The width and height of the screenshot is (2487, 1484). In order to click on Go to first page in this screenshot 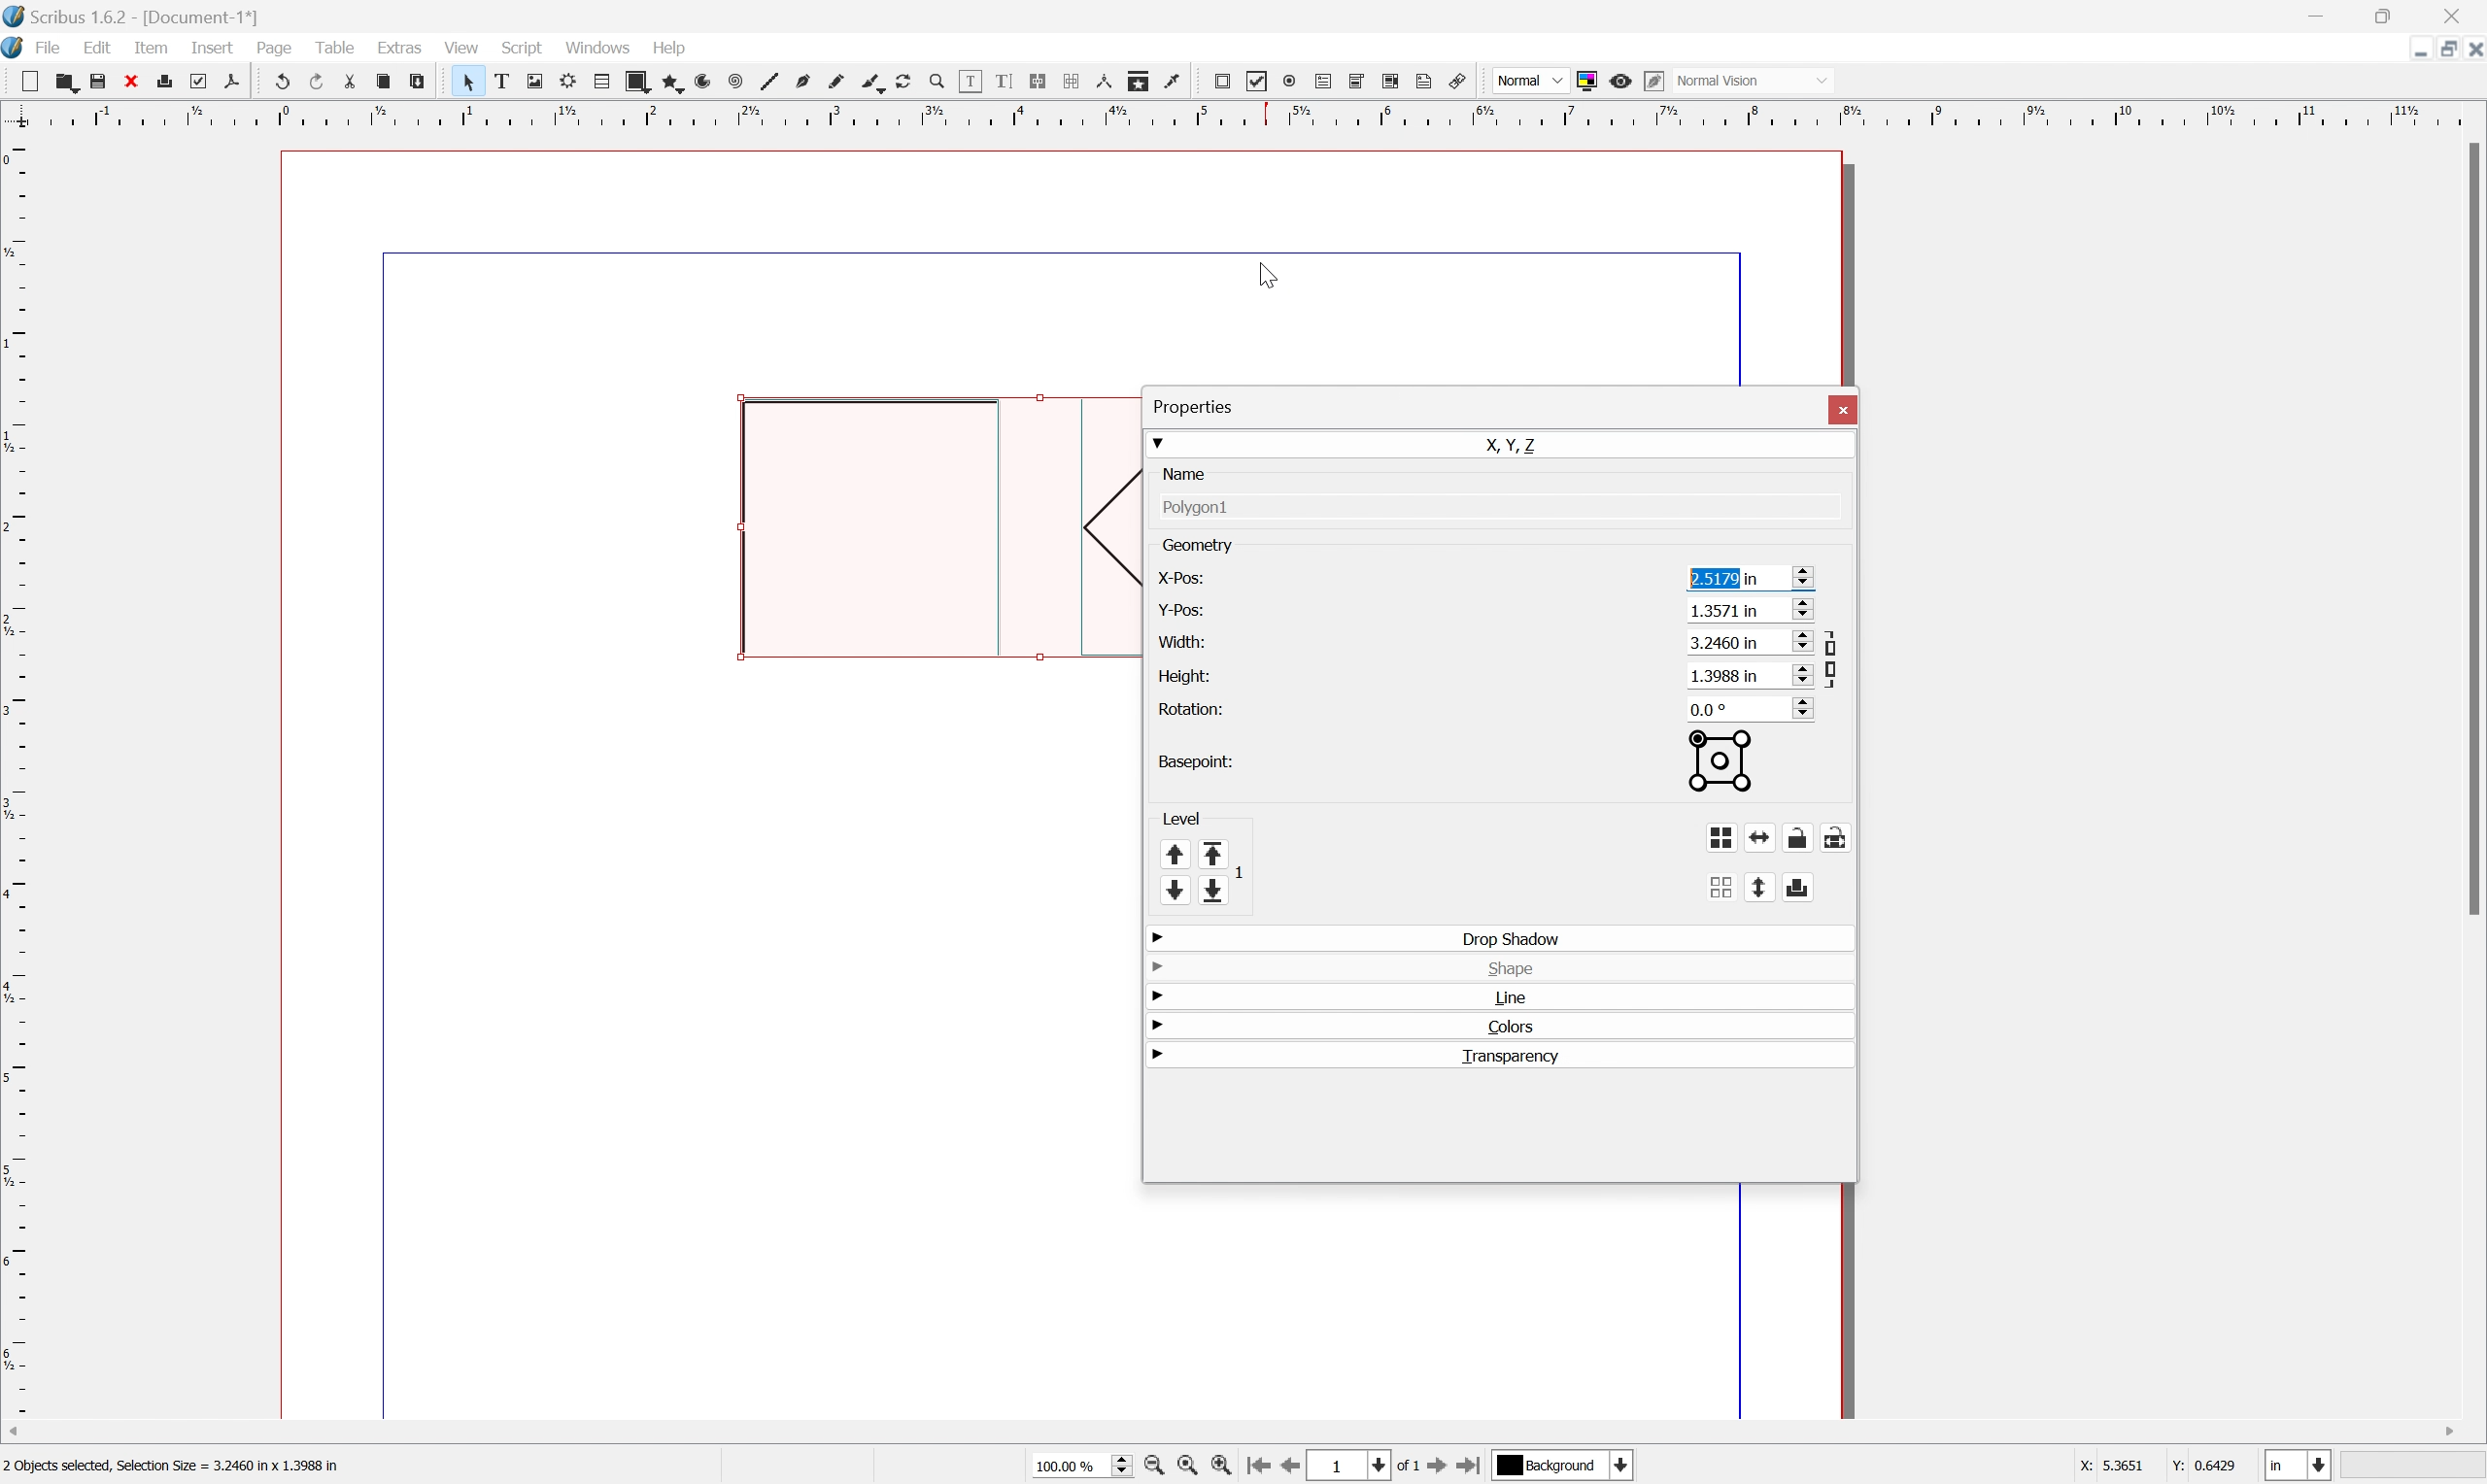, I will do `click(1251, 1467)`.